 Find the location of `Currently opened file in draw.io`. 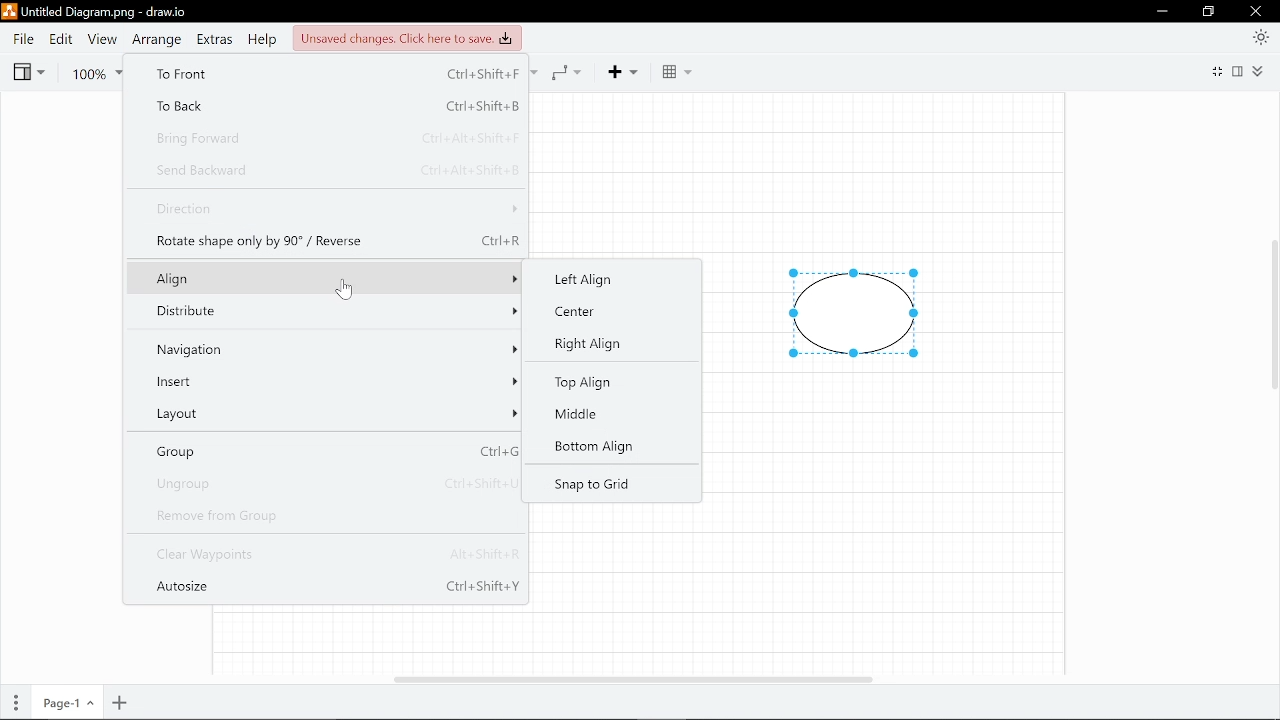

Currently opened file in draw.io is located at coordinates (98, 13).